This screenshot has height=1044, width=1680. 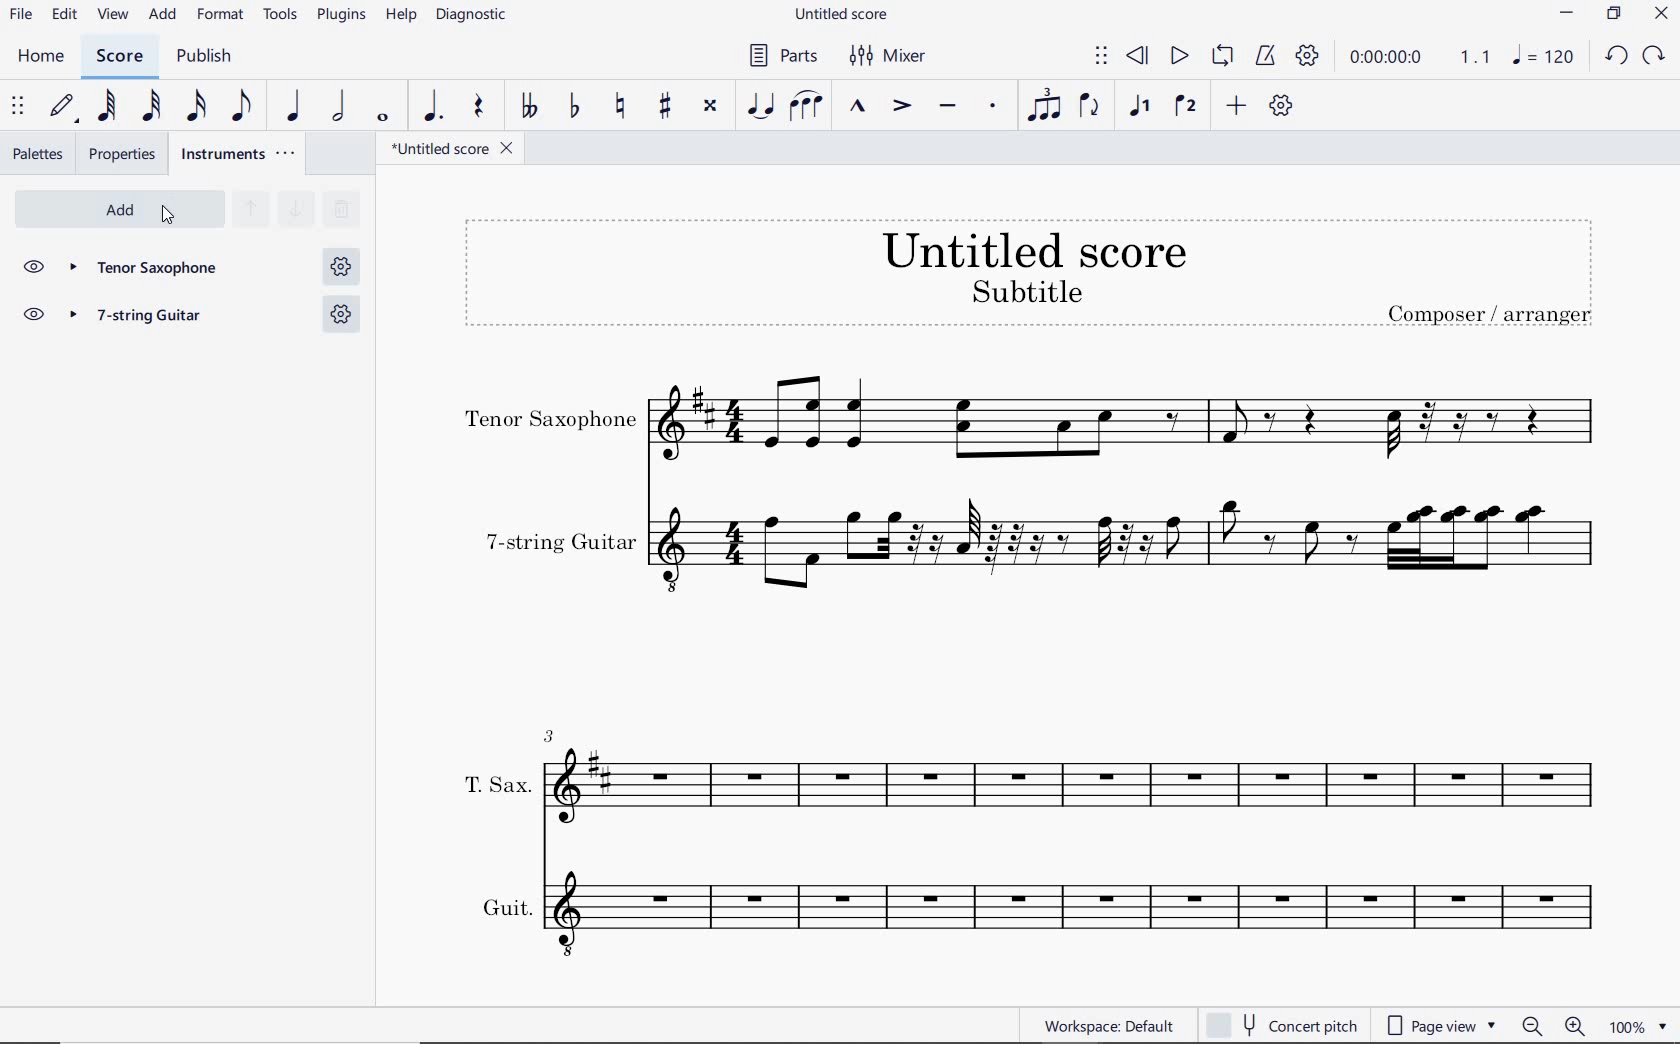 I want to click on TOOLS, so click(x=281, y=13).